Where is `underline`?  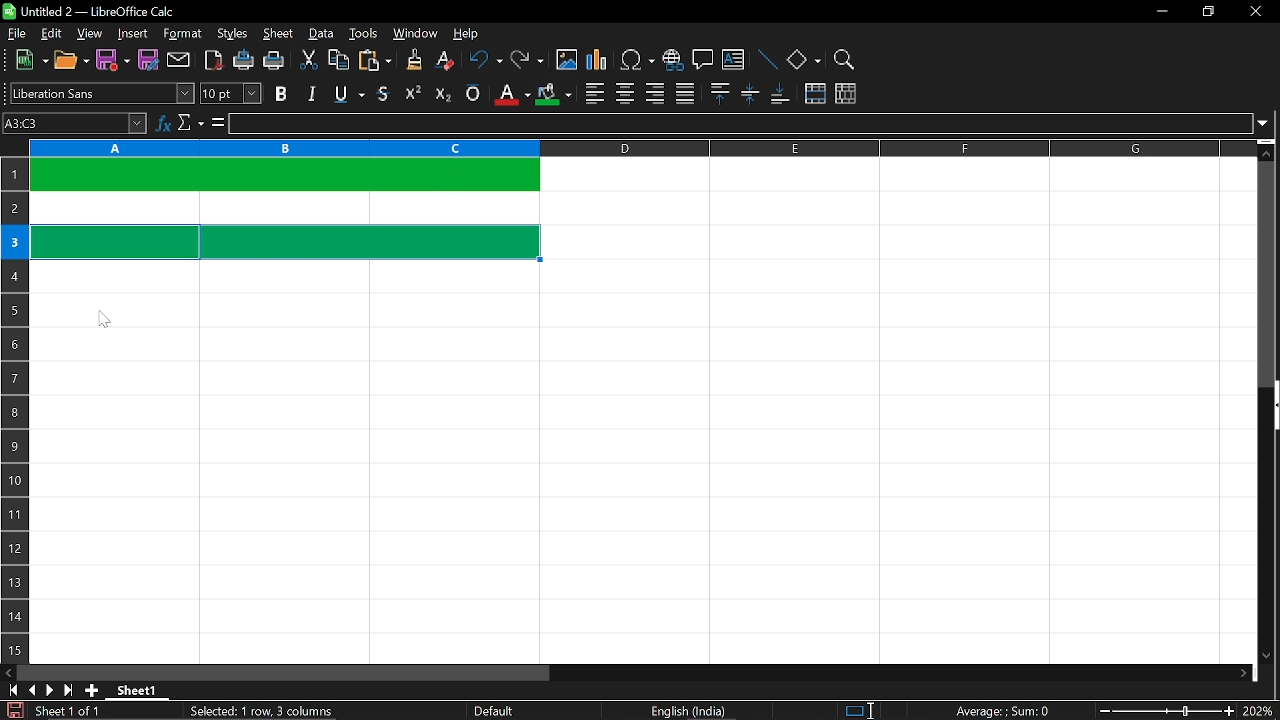 underline is located at coordinates (346, 94).